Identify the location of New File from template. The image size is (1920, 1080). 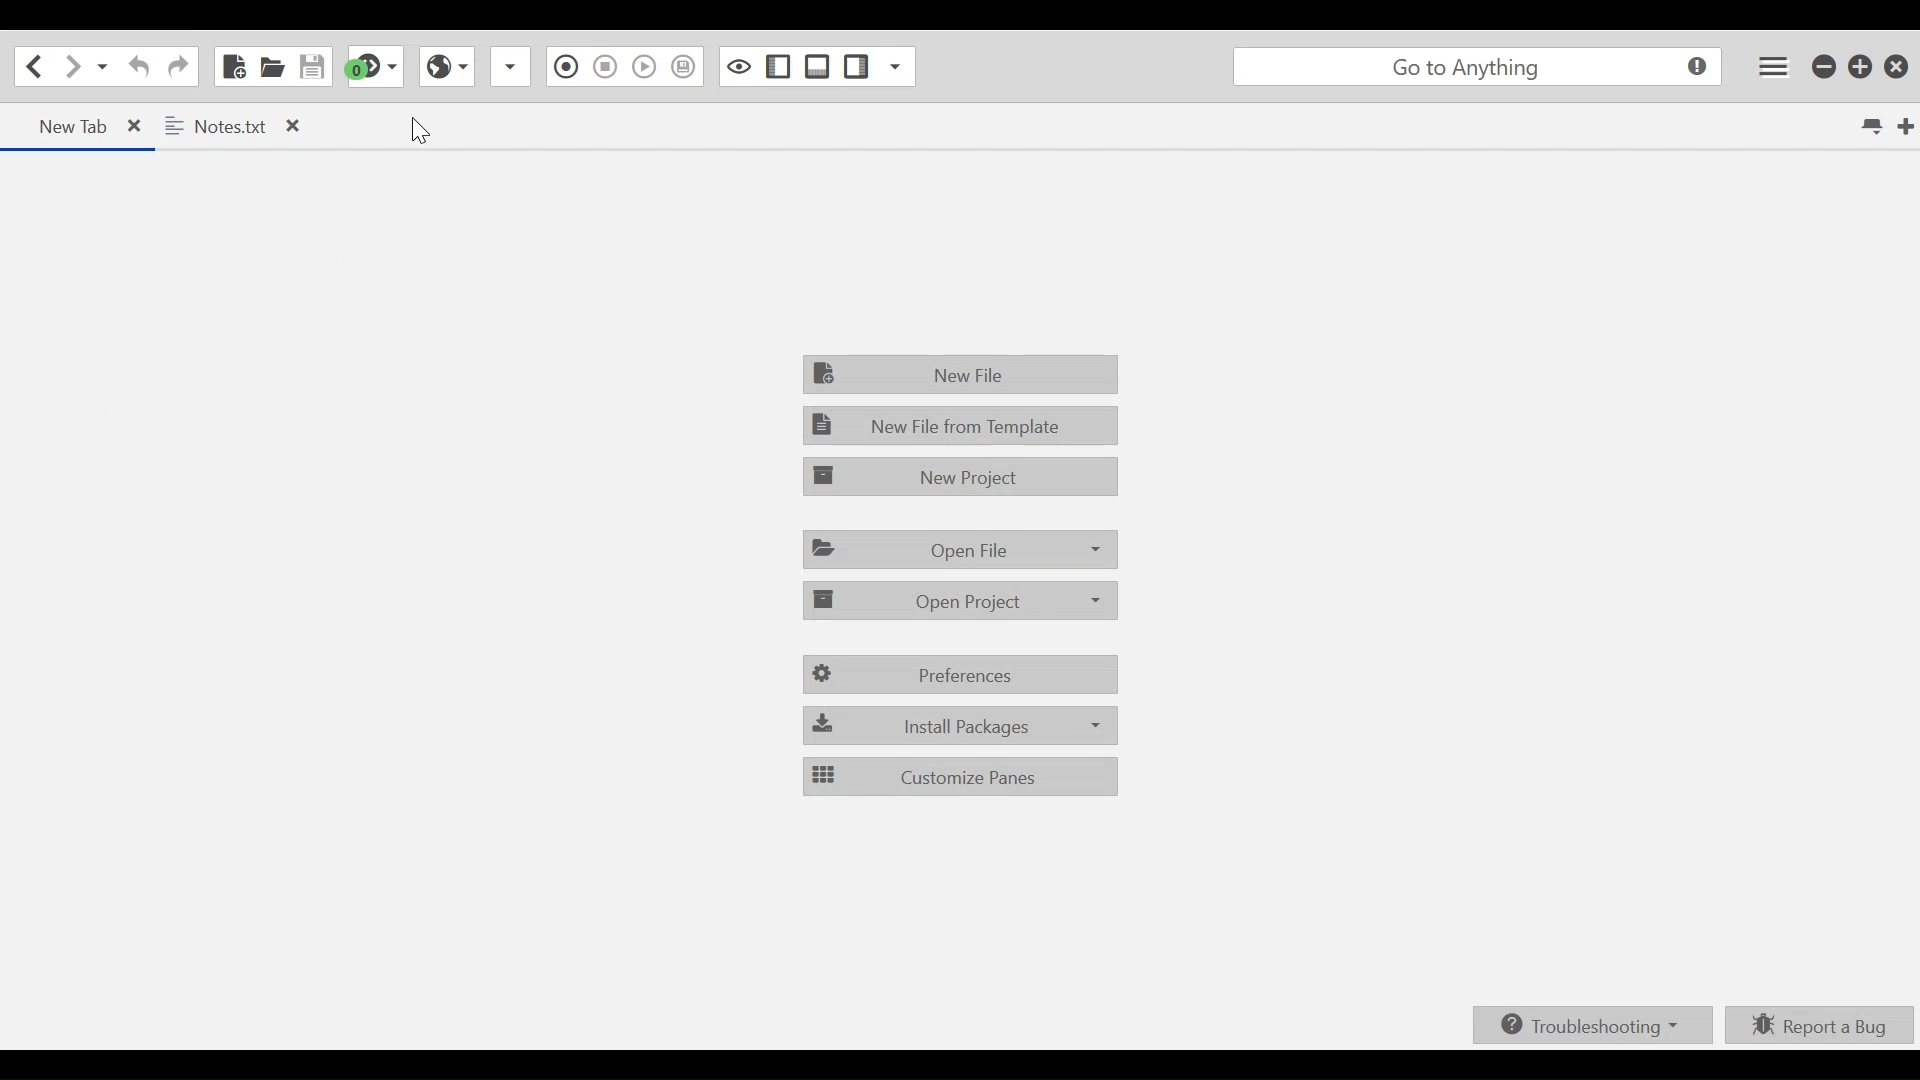
(959, 426).